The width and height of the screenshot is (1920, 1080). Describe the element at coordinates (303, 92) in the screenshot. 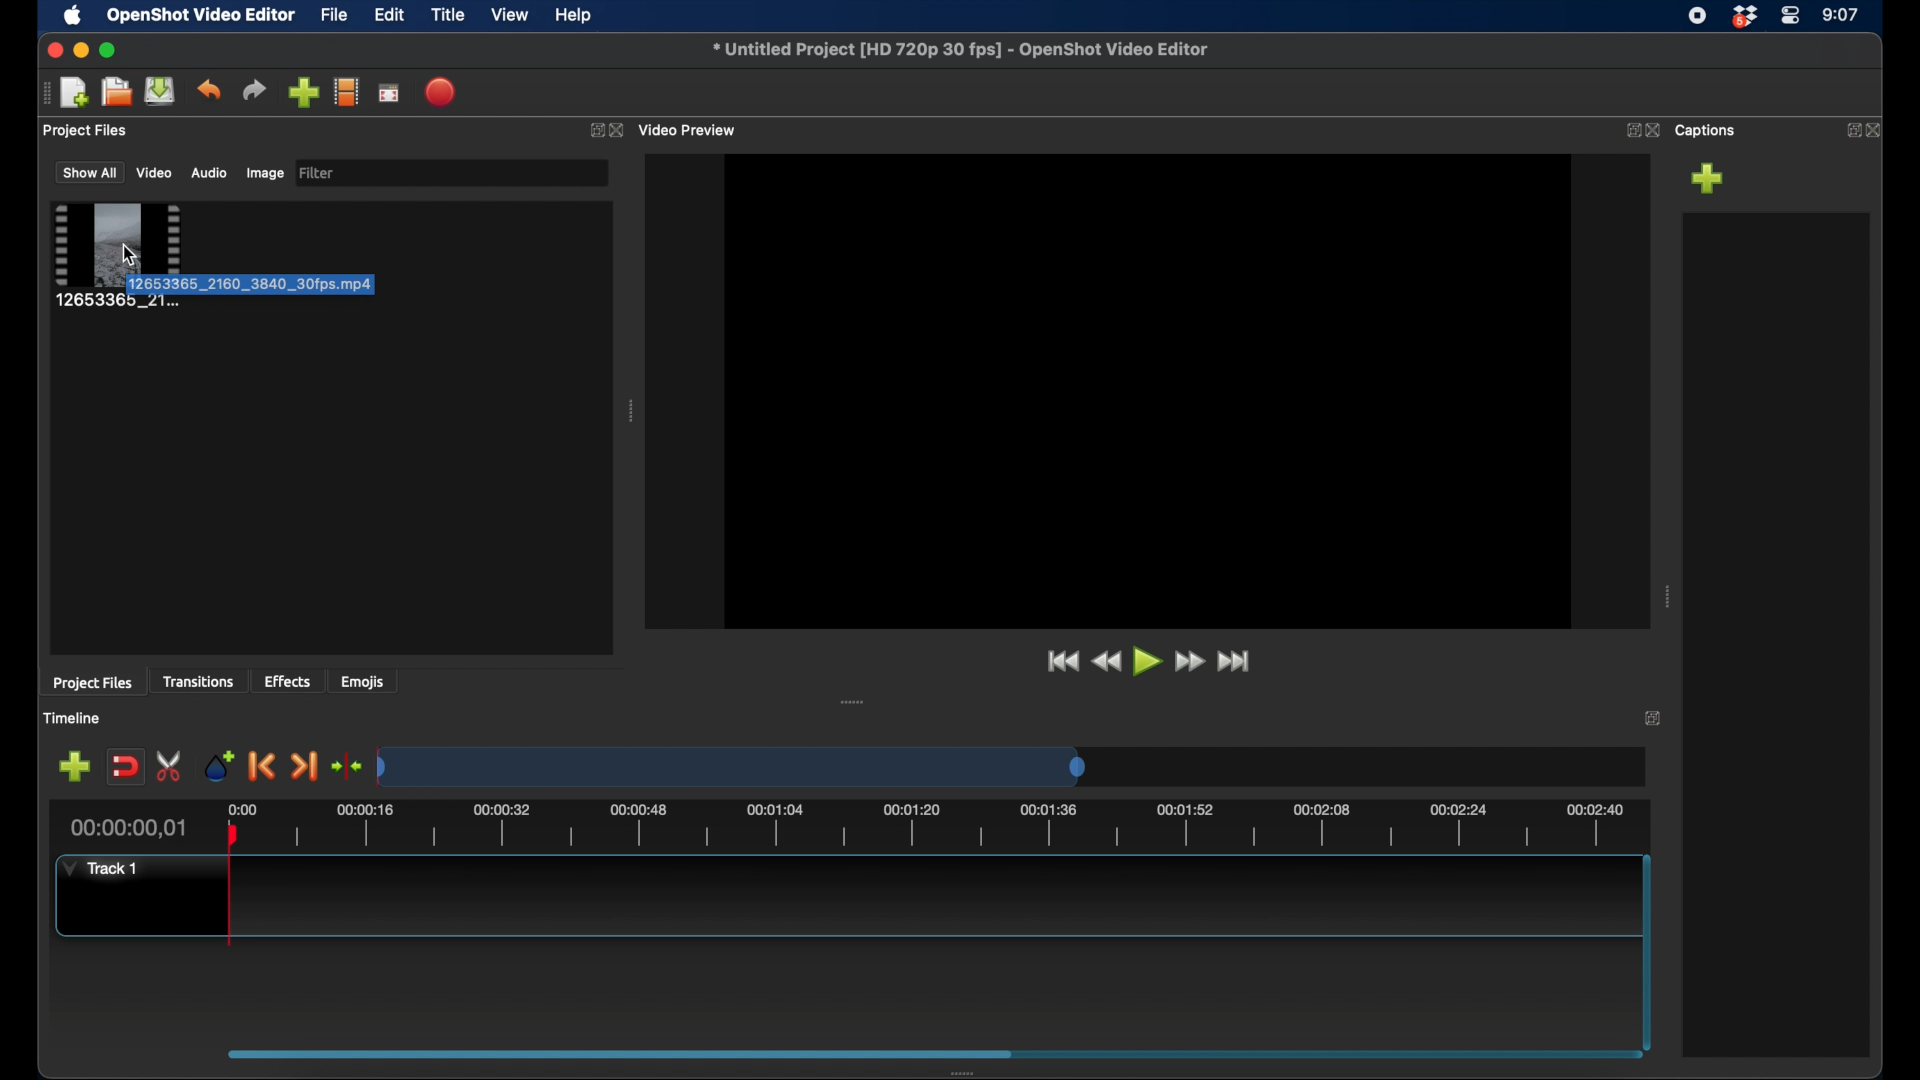

I see `import files` at that location.